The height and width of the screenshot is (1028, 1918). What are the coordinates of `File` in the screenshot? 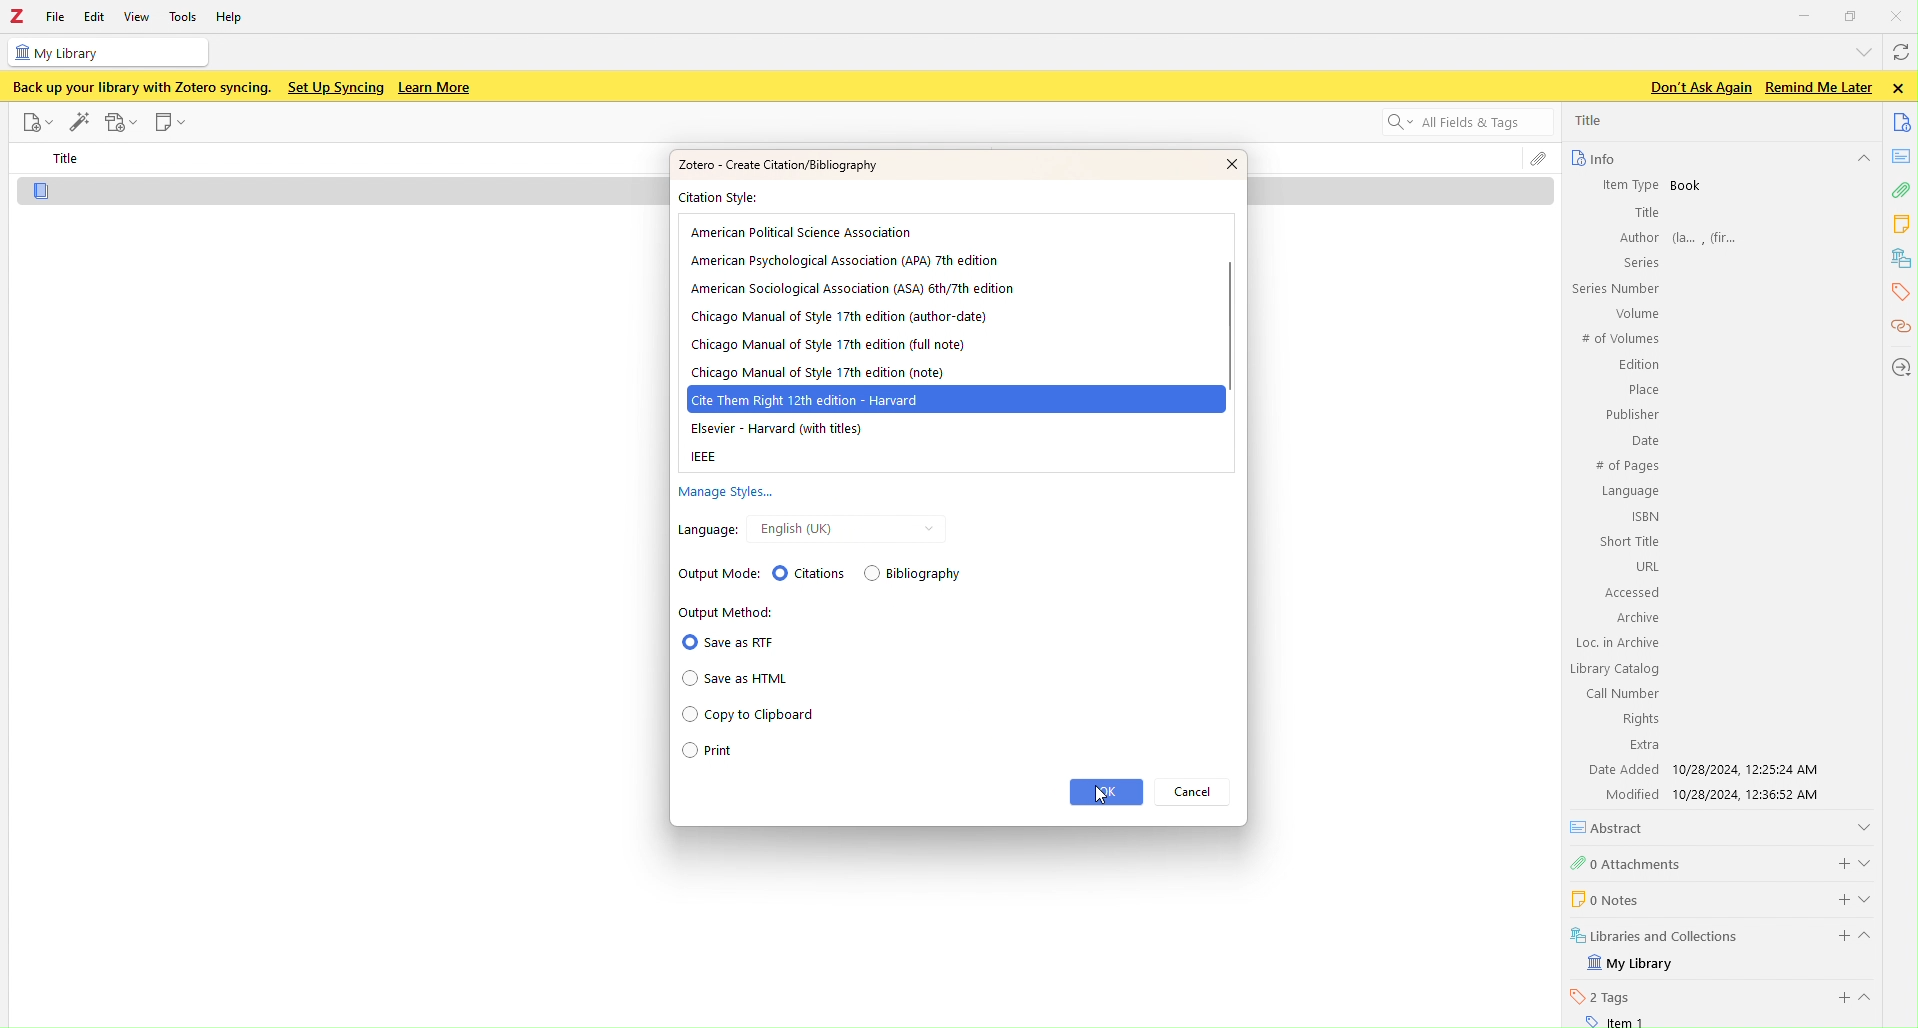 It's located at (35, 122).